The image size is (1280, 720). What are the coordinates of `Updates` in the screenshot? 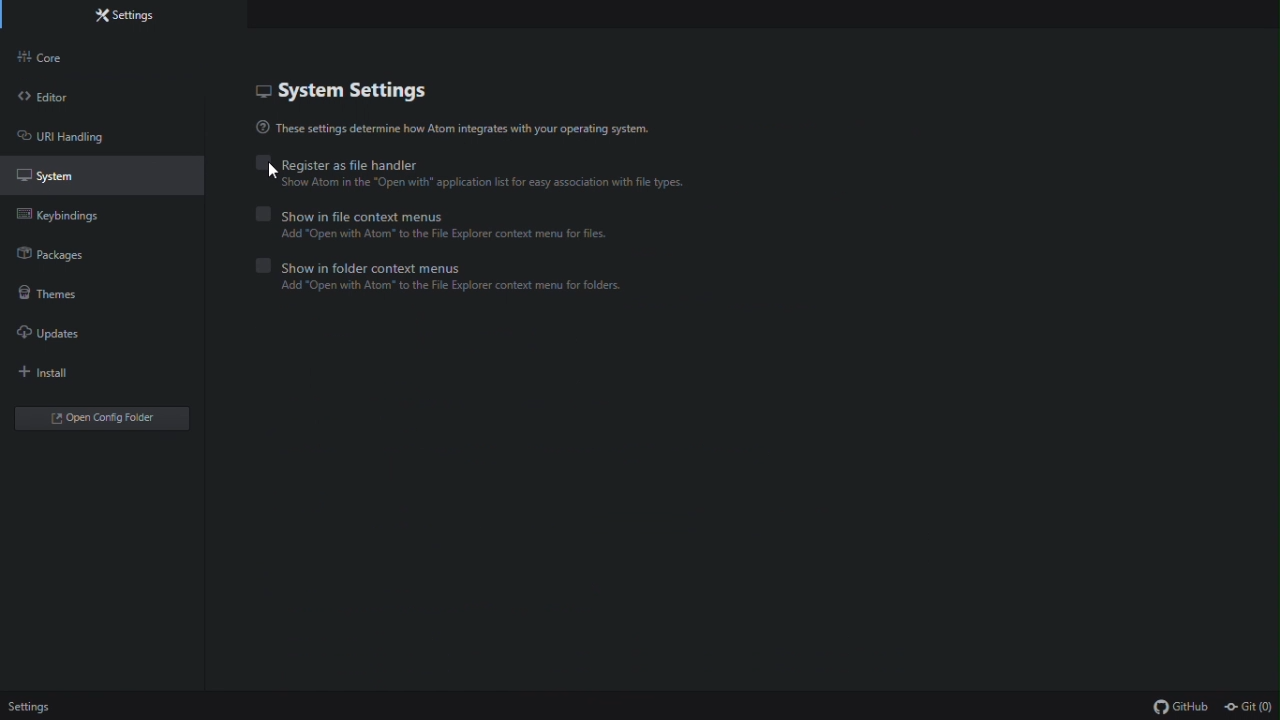 It's located at (67, 337).